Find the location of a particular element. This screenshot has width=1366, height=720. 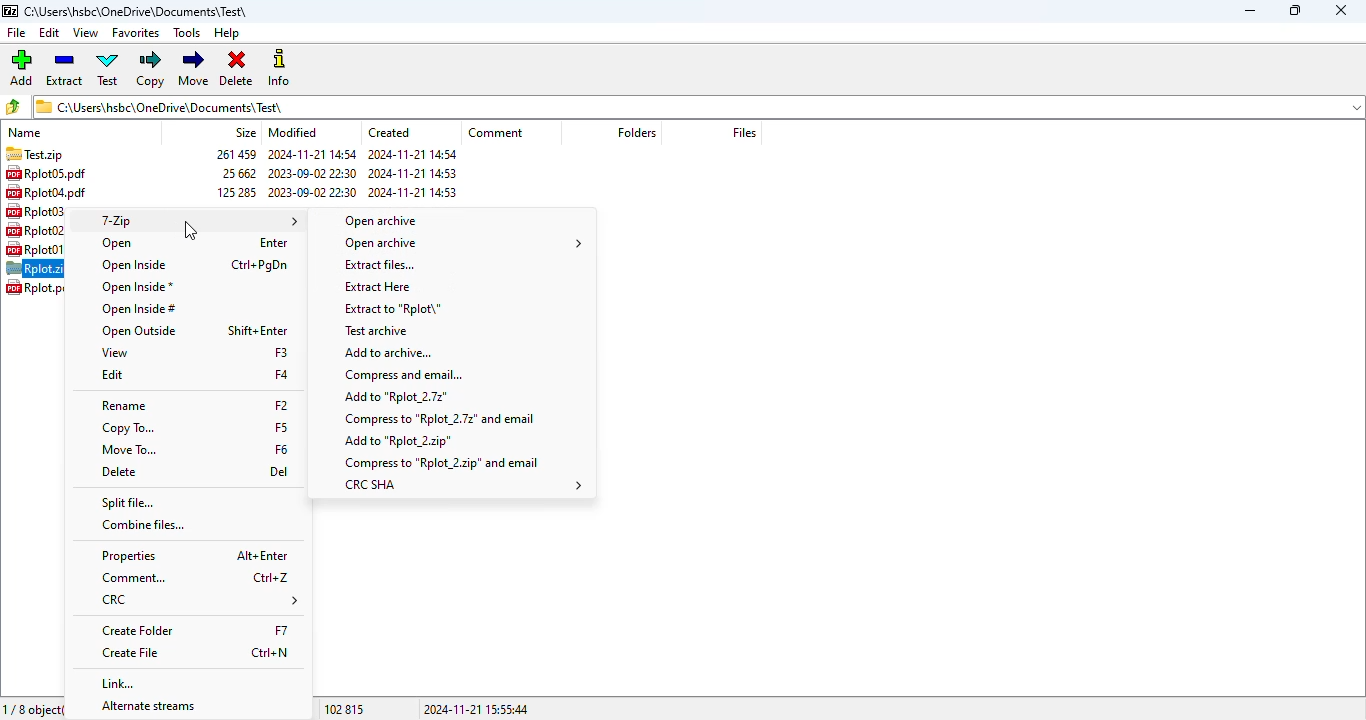

shortcut for open inside is located at coordinates (259, 265).